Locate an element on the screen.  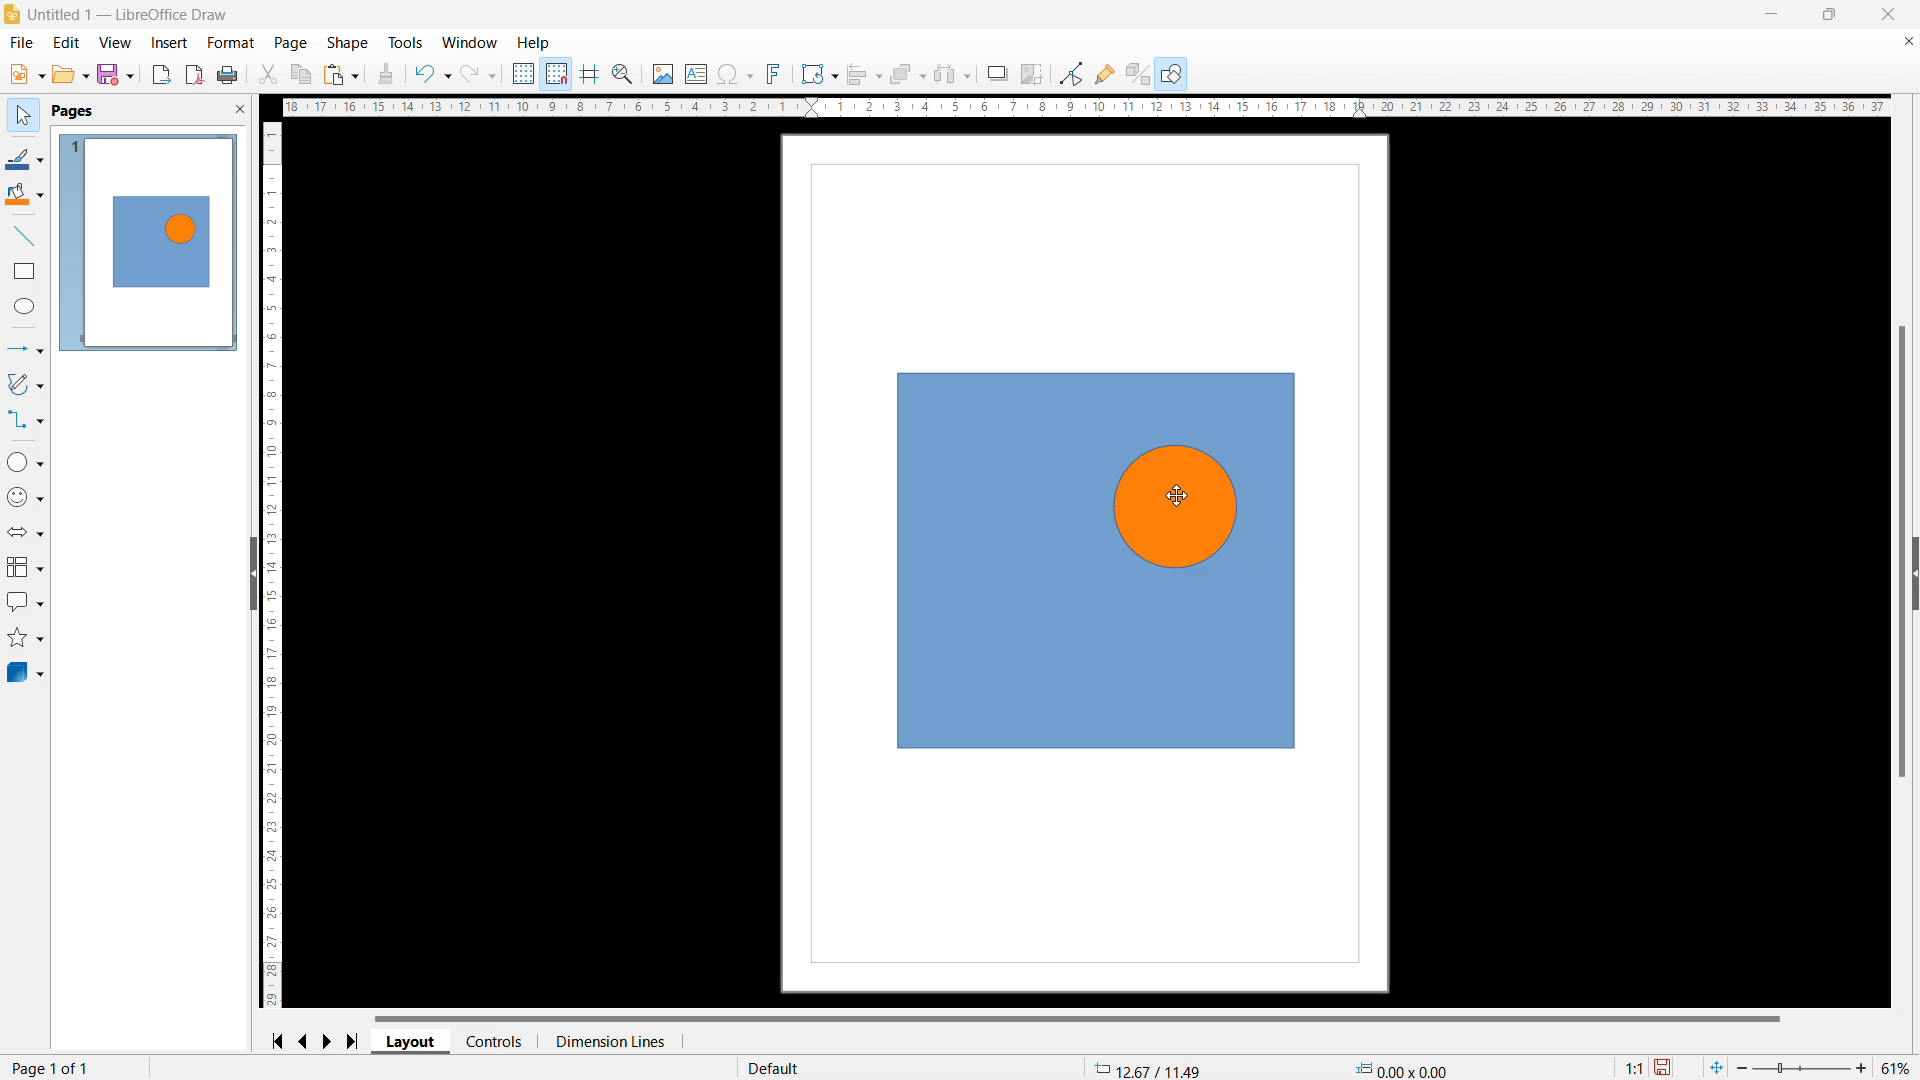
stars and banners is located at coordinates (25, 636).